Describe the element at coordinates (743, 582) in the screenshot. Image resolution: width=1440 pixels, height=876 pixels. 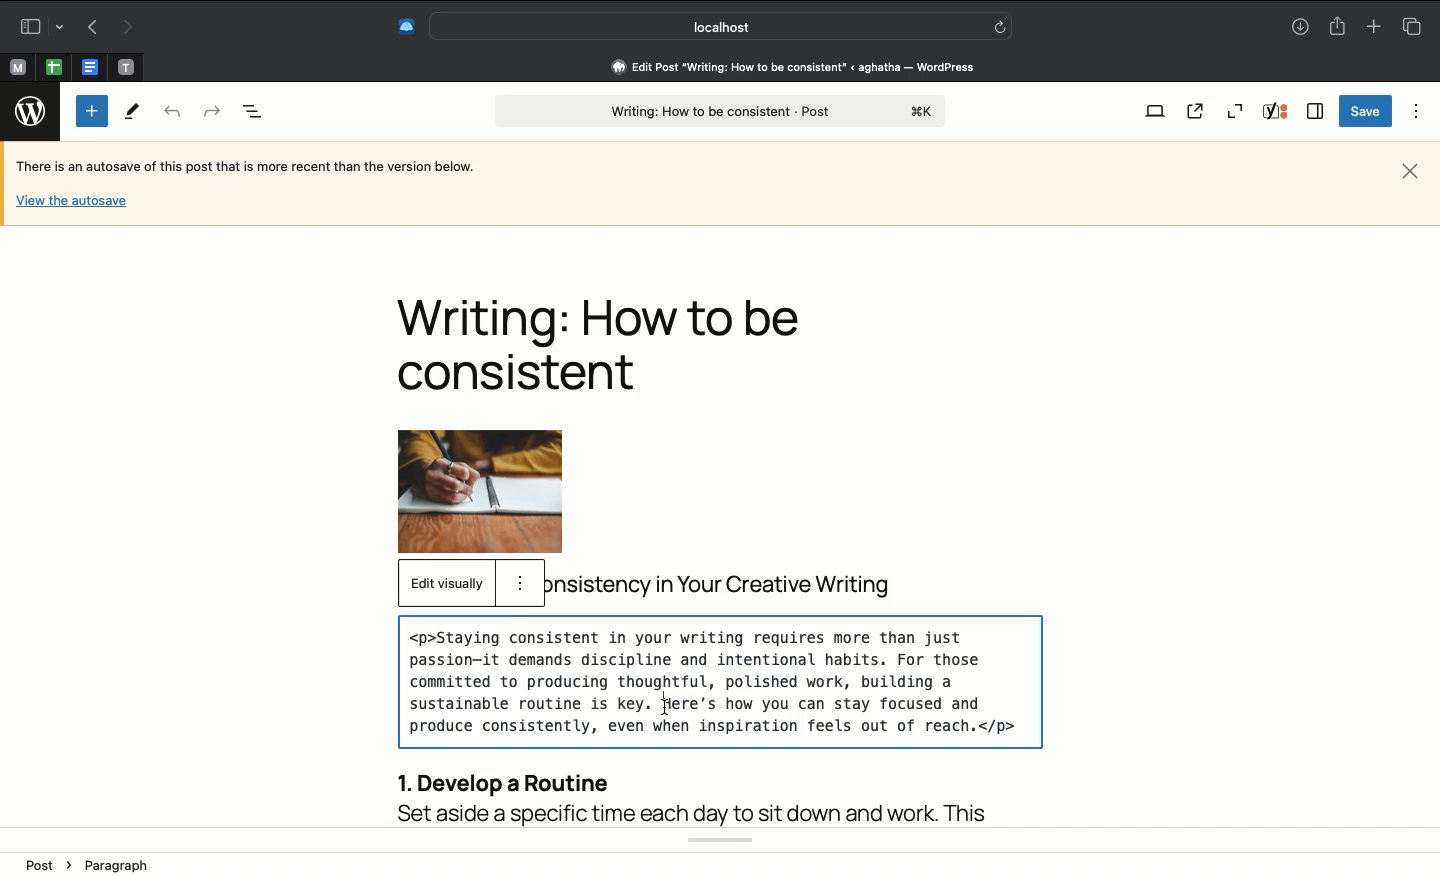
I see `title` at that location.